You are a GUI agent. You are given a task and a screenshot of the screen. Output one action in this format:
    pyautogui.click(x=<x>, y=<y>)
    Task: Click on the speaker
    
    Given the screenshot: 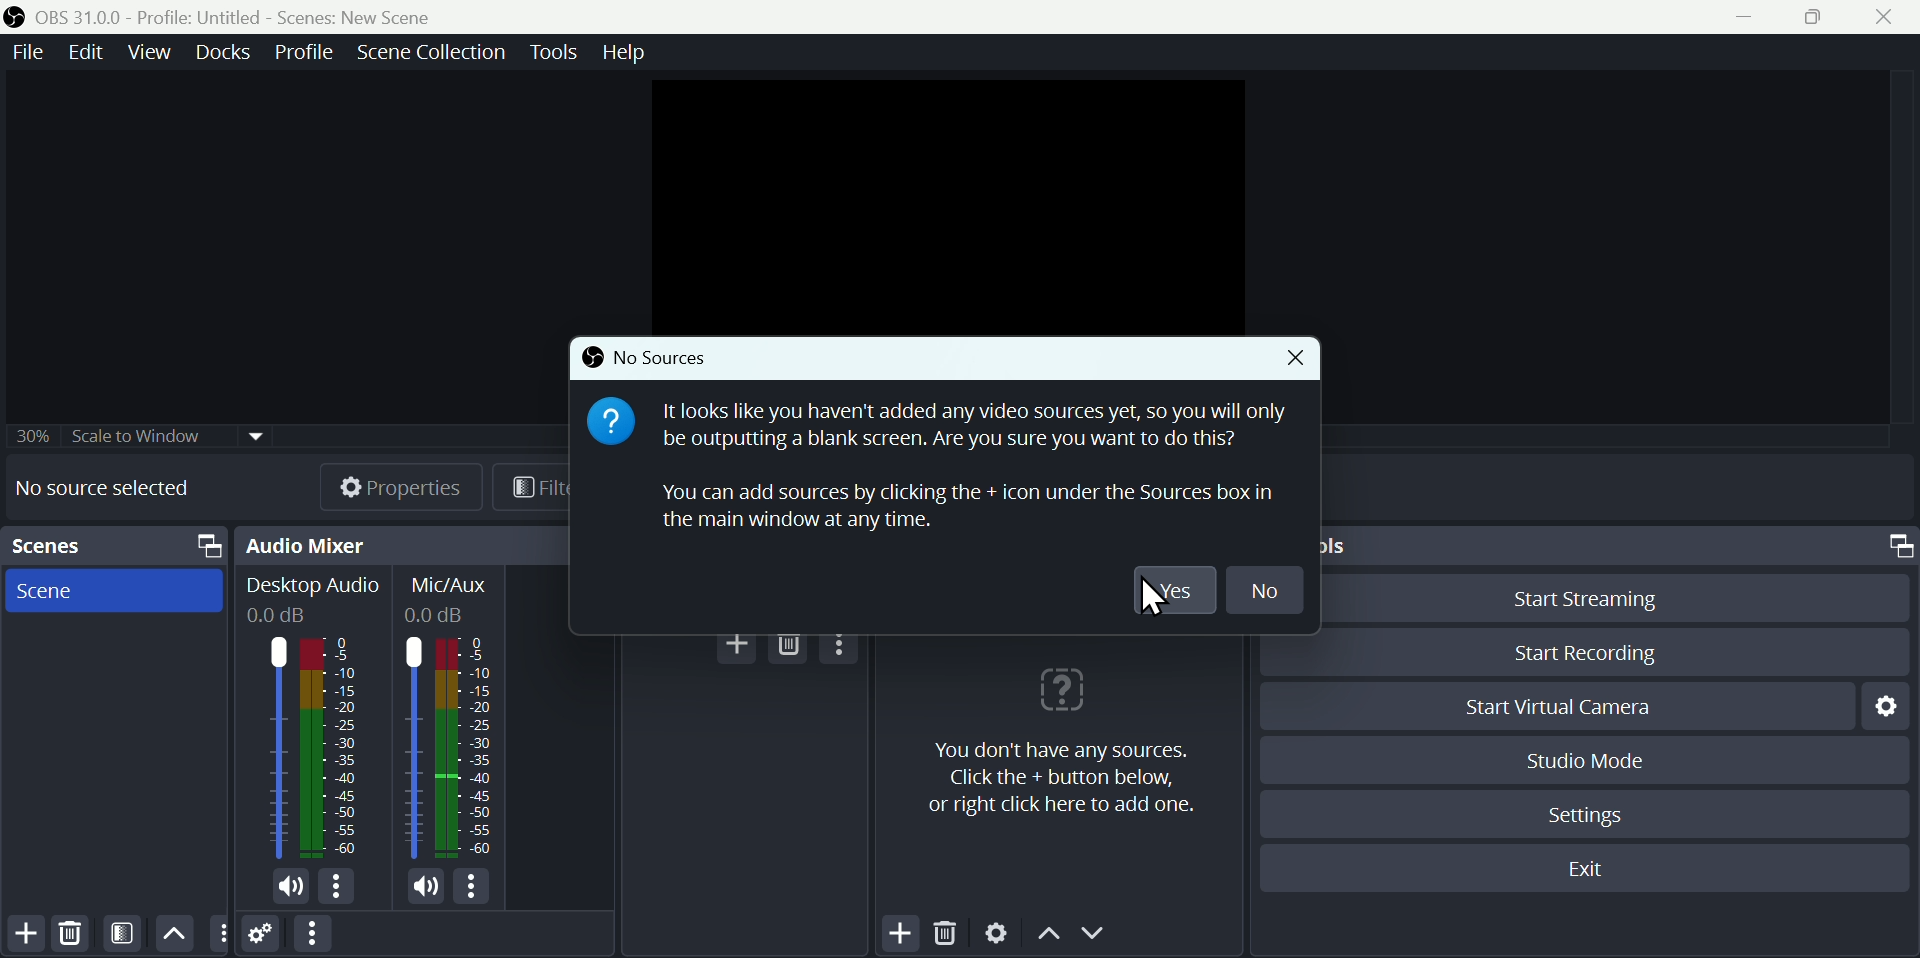 What is the action you would take?
    pyautogui.click(x=289, y=887)
    